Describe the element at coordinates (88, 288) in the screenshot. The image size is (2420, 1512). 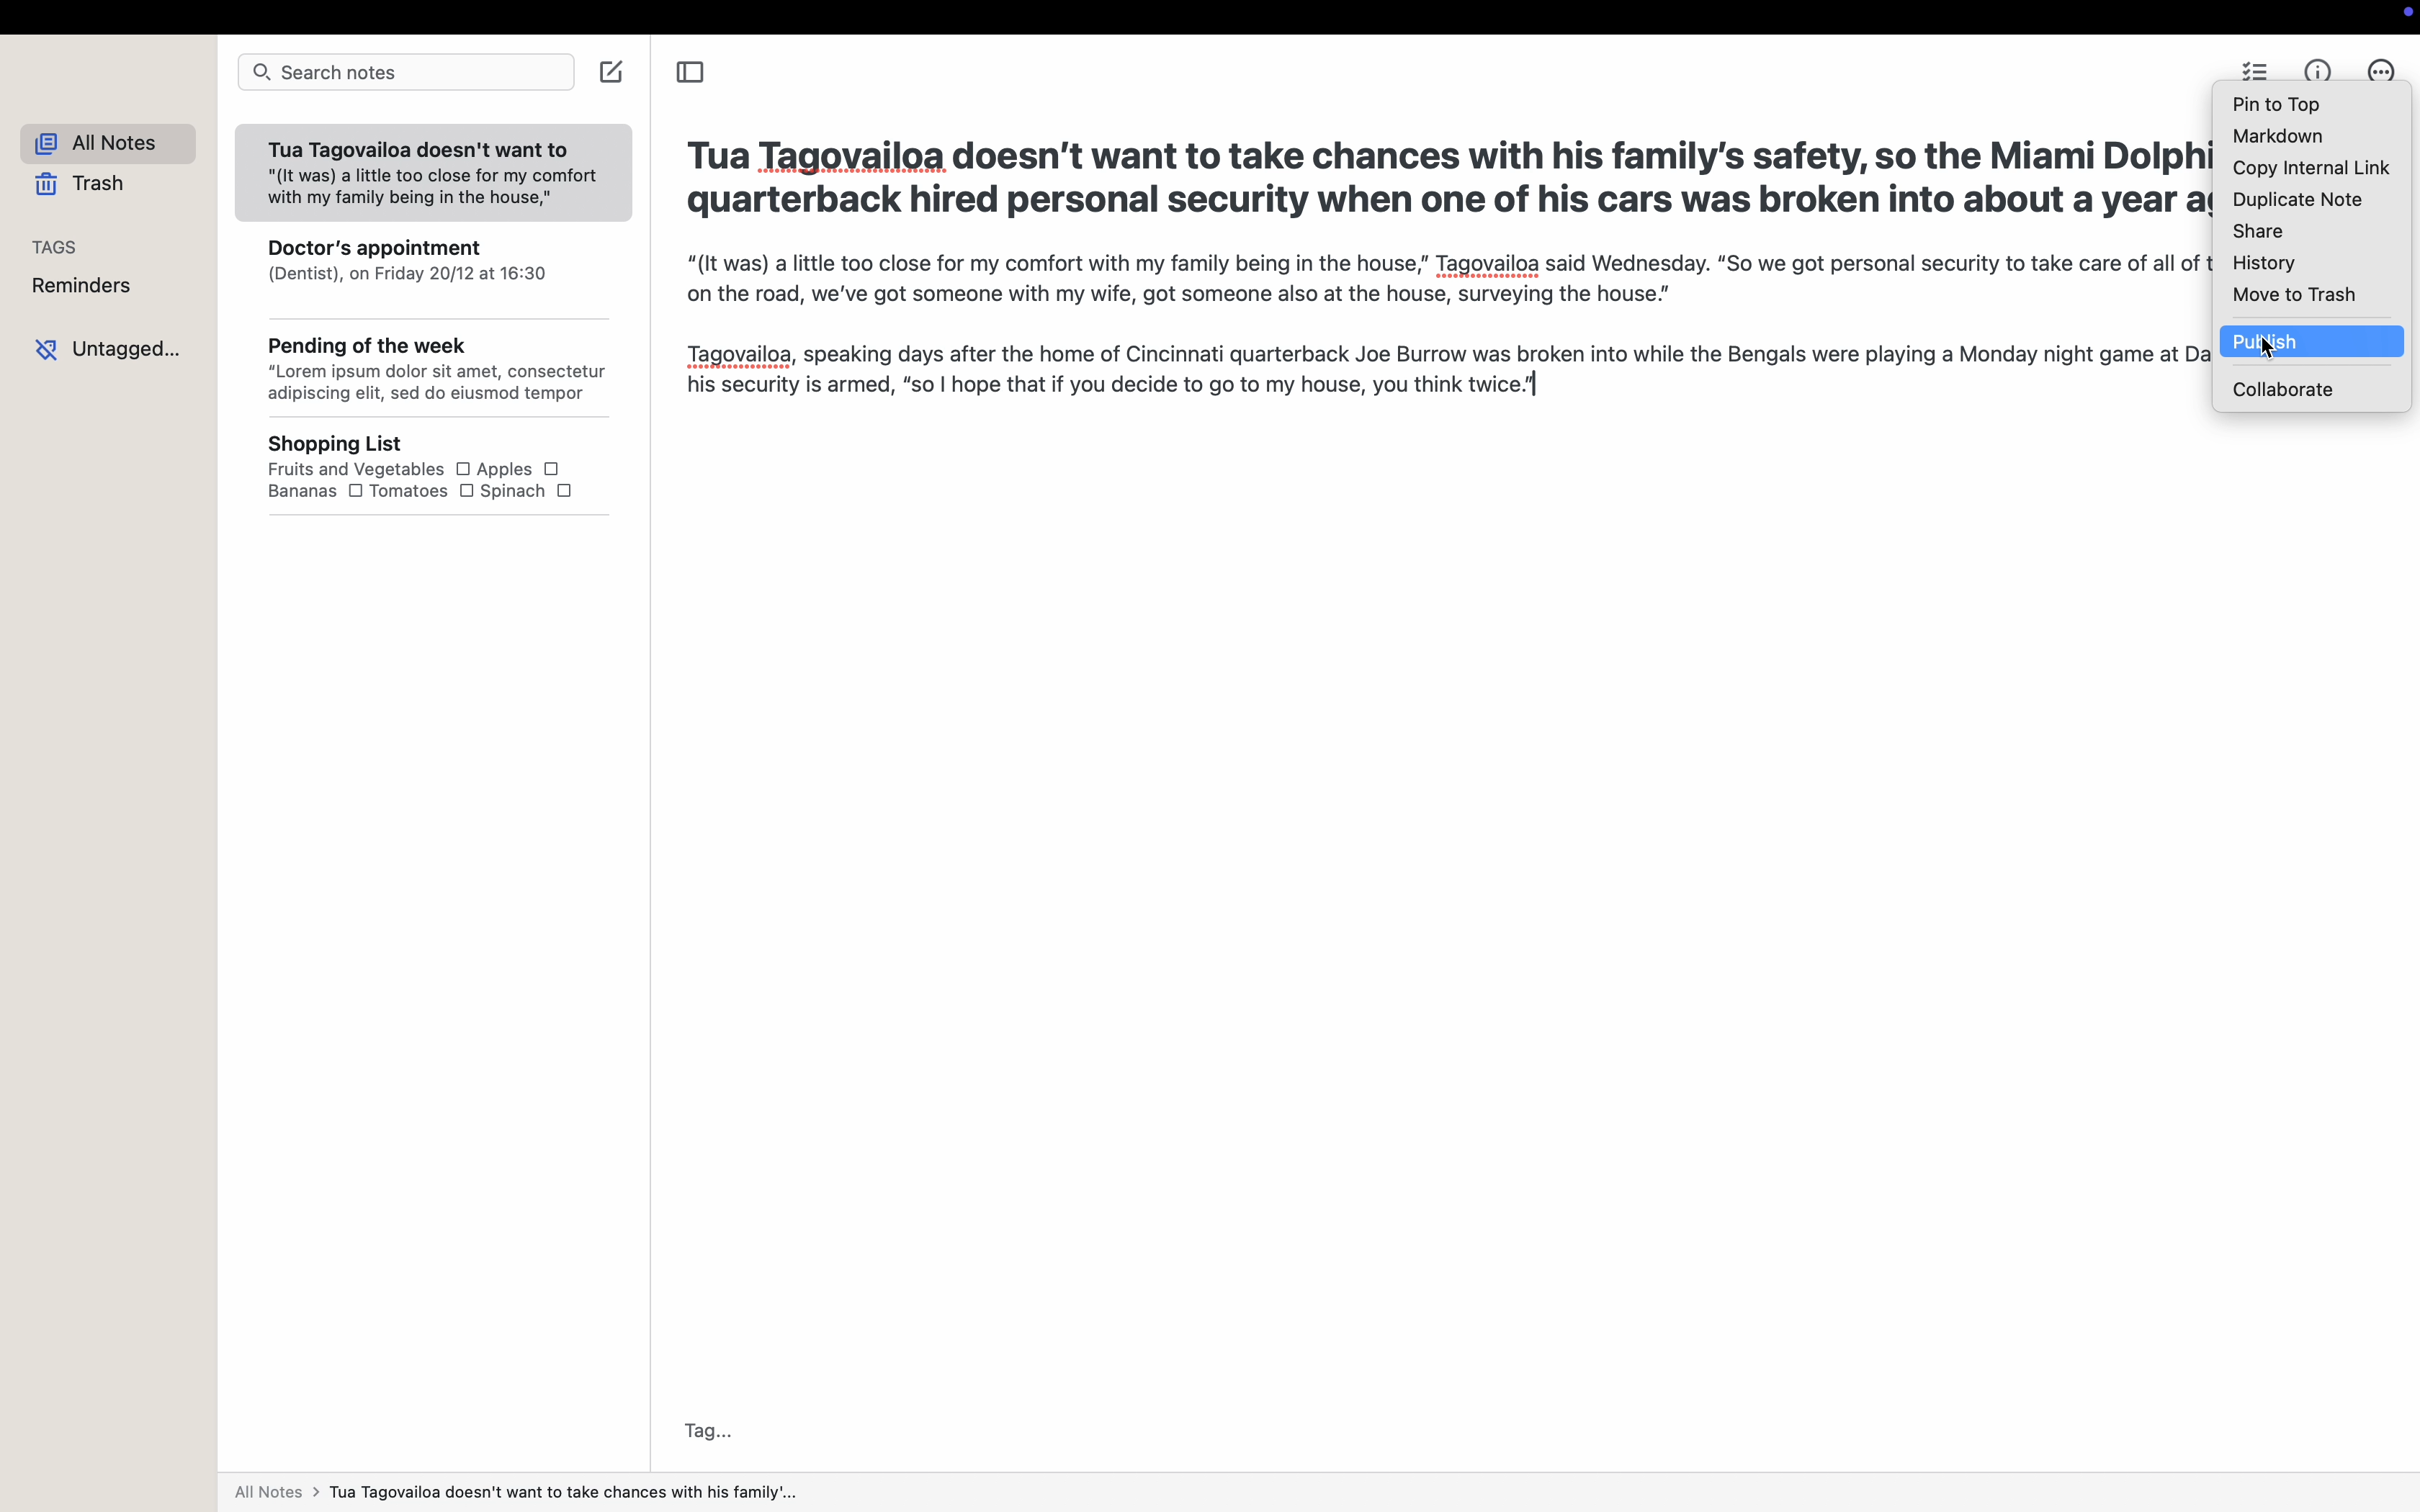
I see `reminders` at that location.